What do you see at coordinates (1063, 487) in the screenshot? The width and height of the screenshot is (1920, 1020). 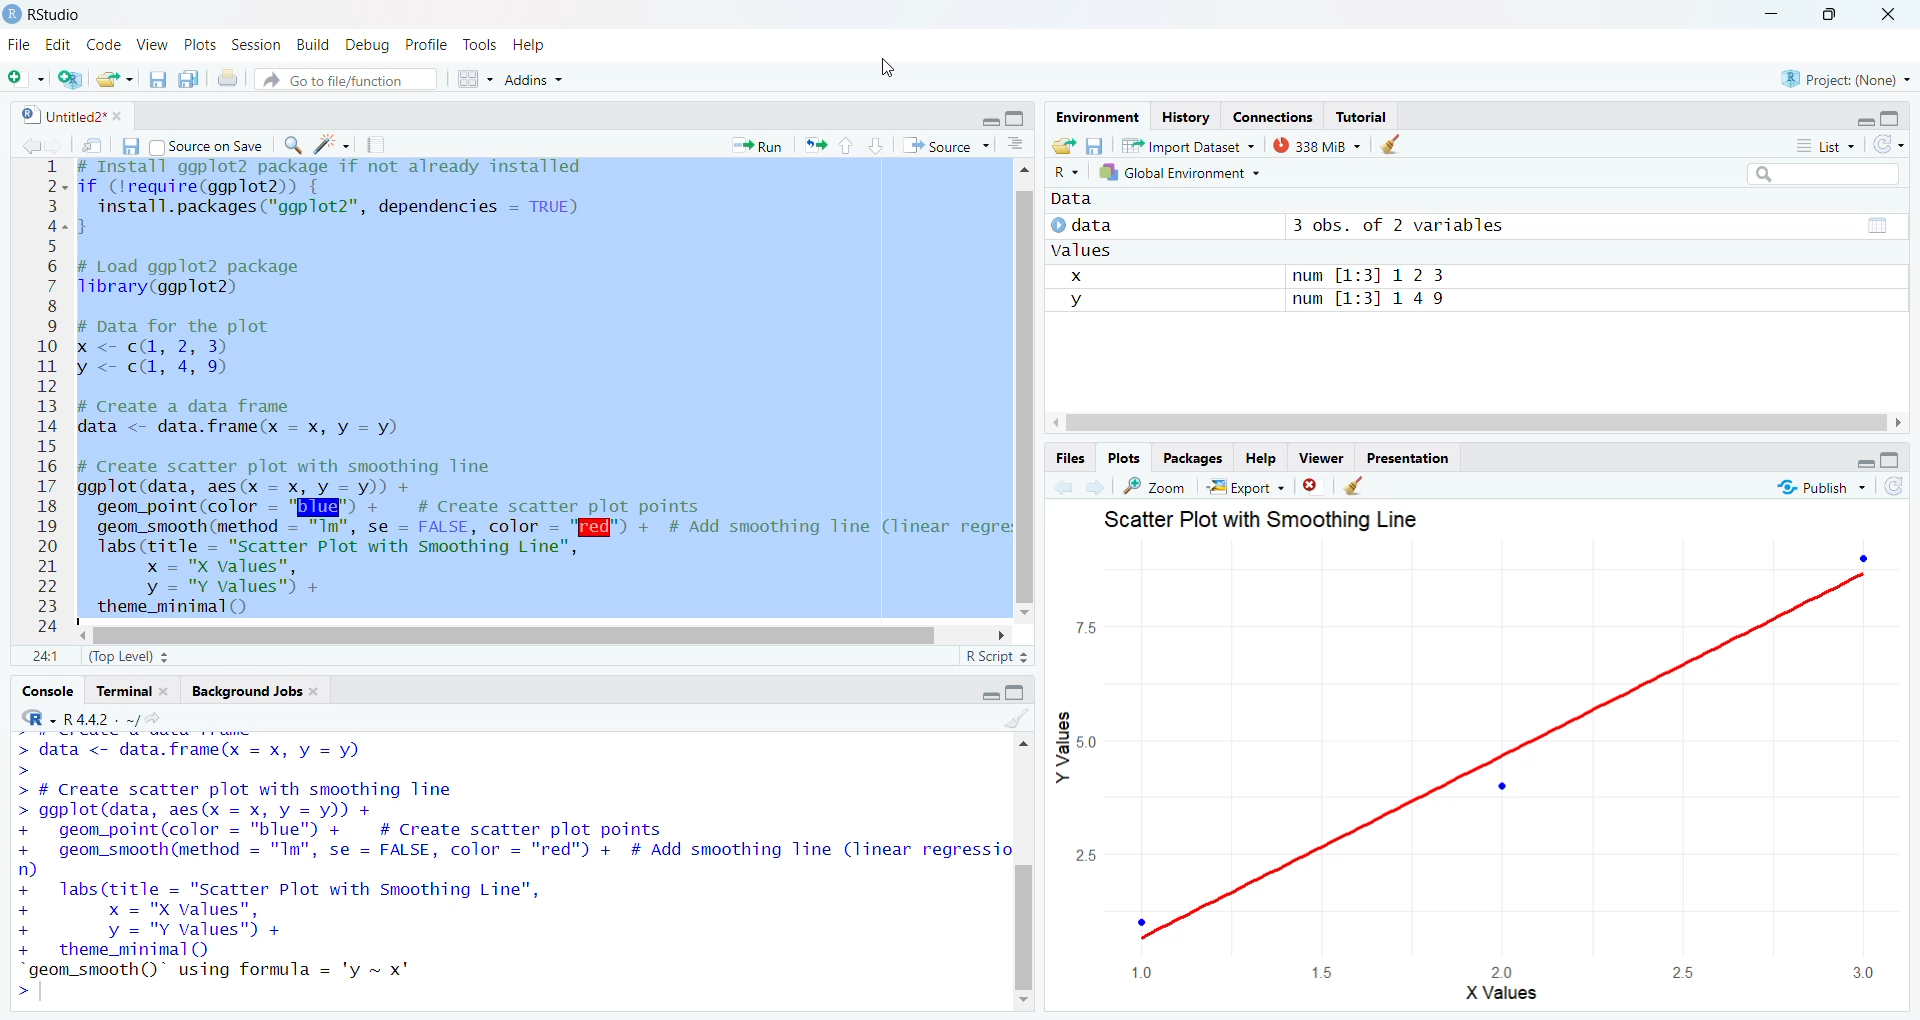 I see `go back` at bounding box center [1063, 487].